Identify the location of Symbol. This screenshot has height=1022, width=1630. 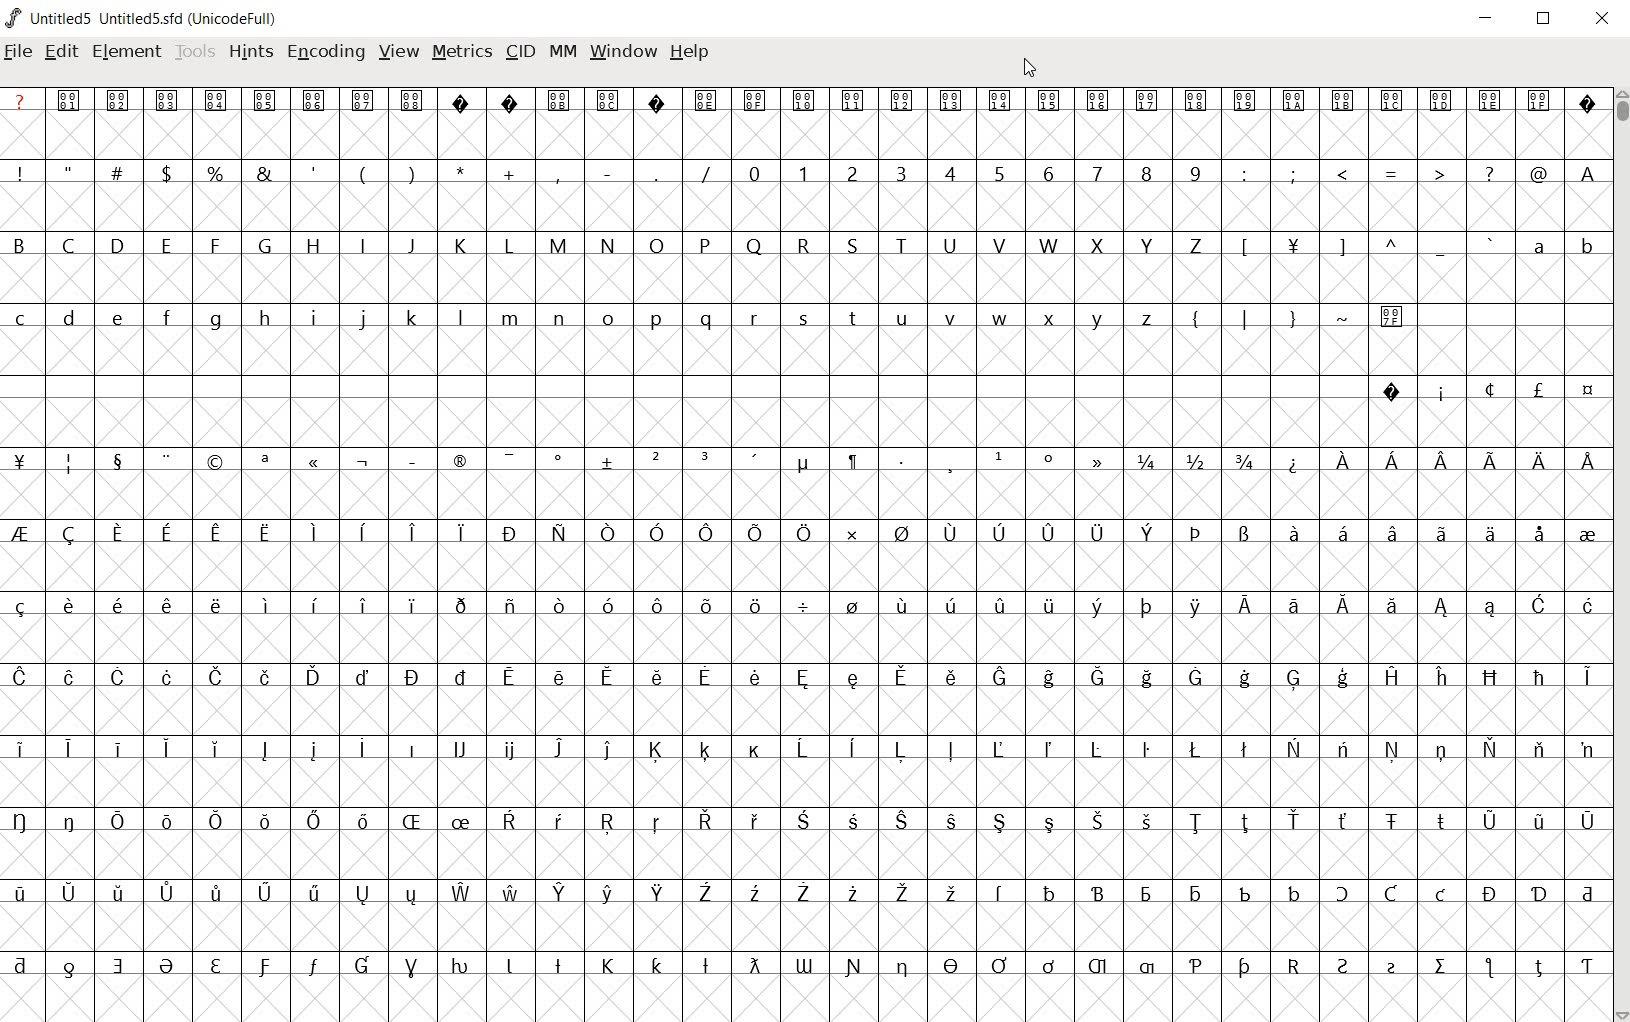
(463, 101).